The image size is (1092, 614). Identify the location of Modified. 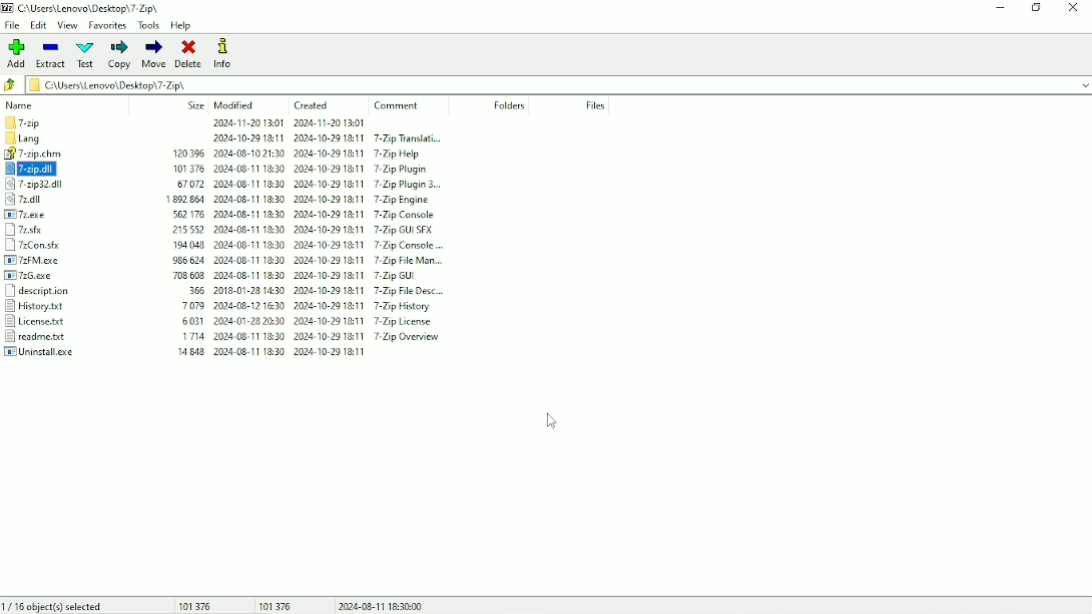
(235, 105).